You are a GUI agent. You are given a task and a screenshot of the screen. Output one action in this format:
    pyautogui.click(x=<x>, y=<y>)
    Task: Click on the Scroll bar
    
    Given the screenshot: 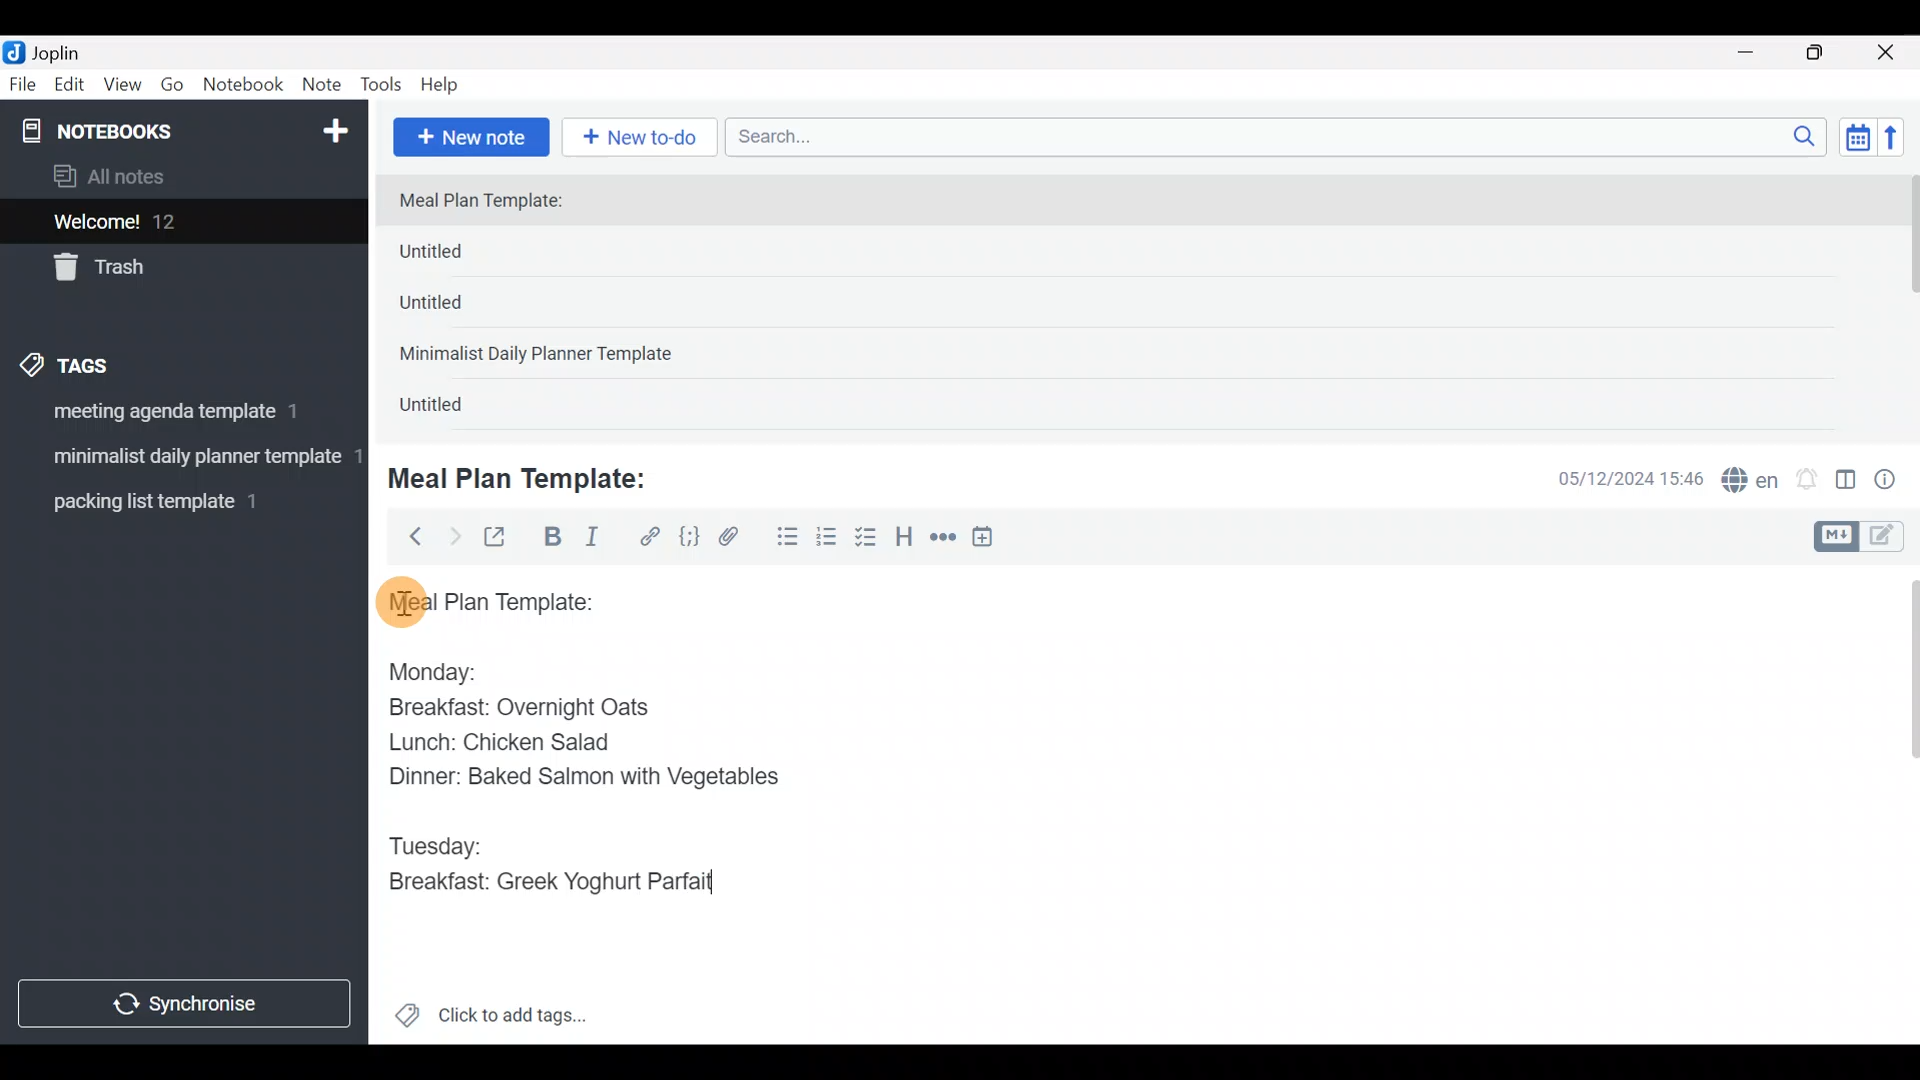 What is the action you would take?
    pyautogui.click(x=1899, y=804)
    